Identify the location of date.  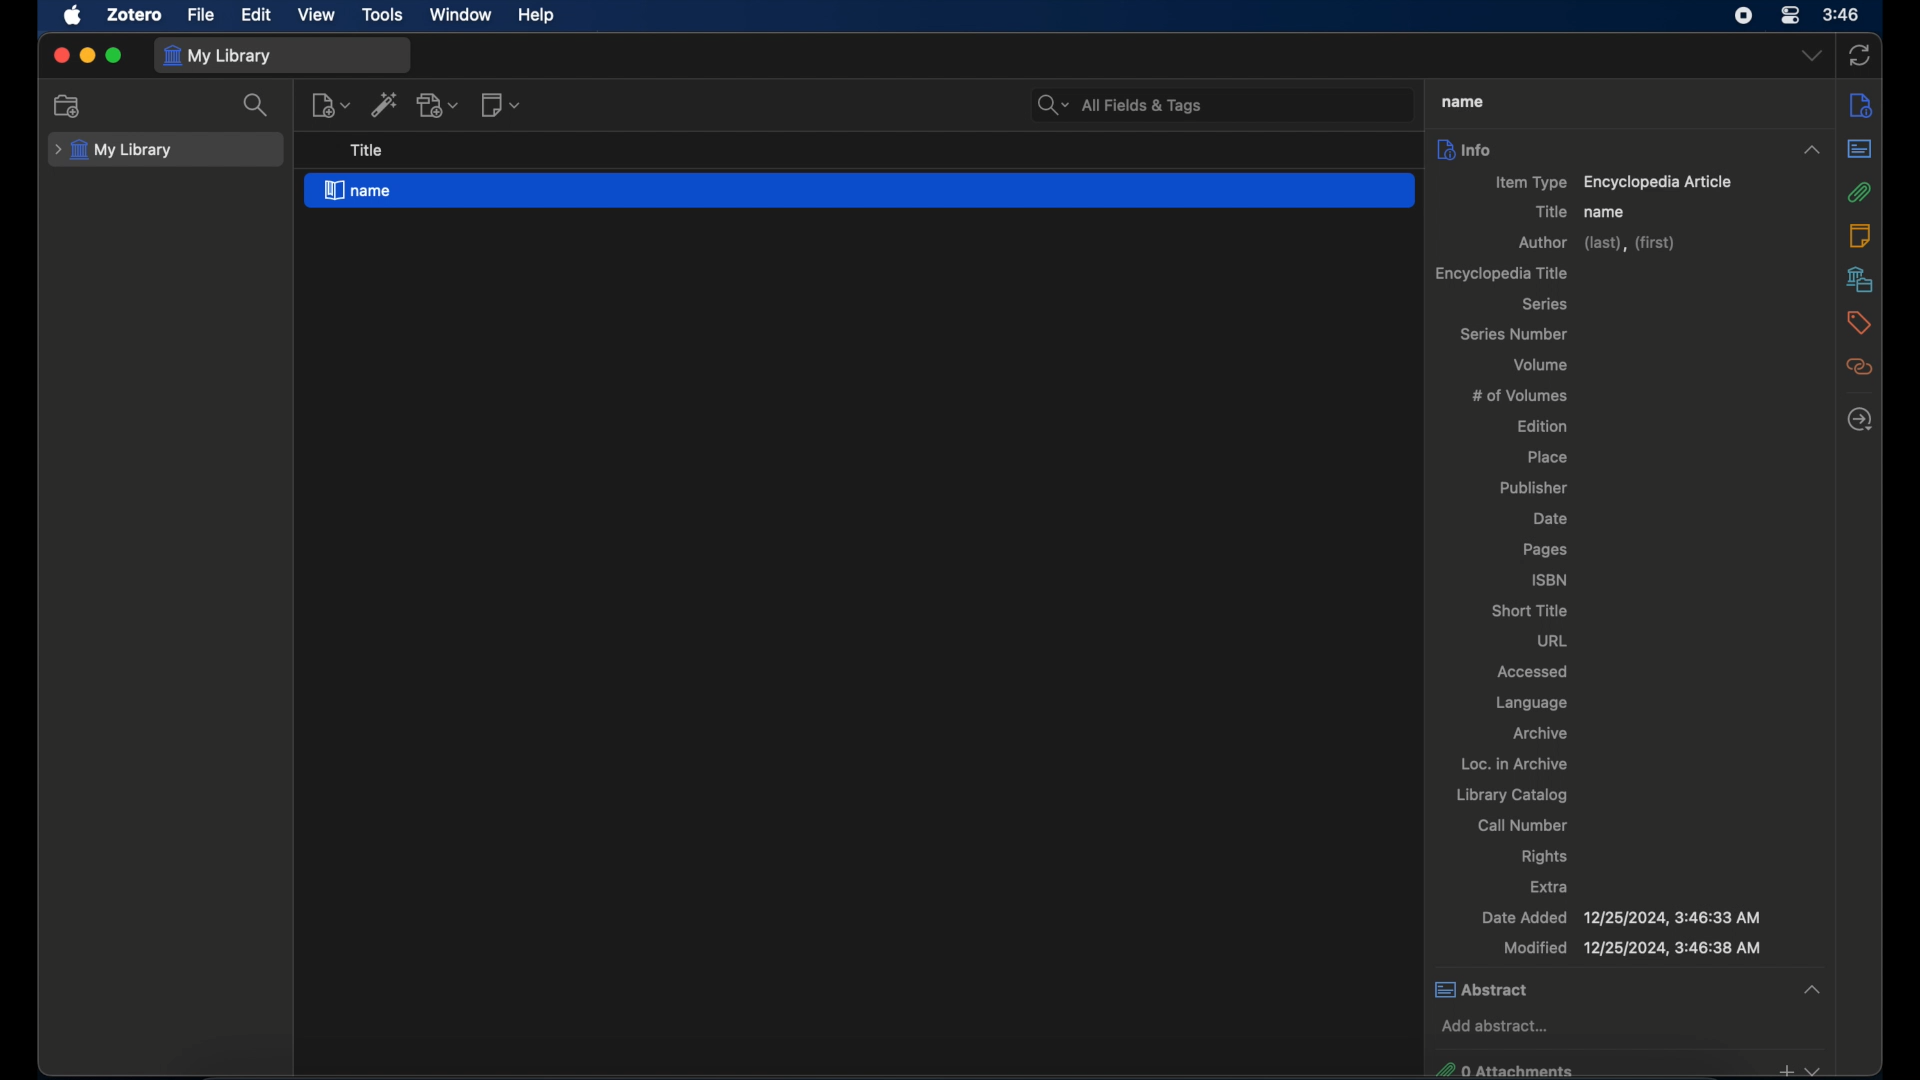
(1550, 519).